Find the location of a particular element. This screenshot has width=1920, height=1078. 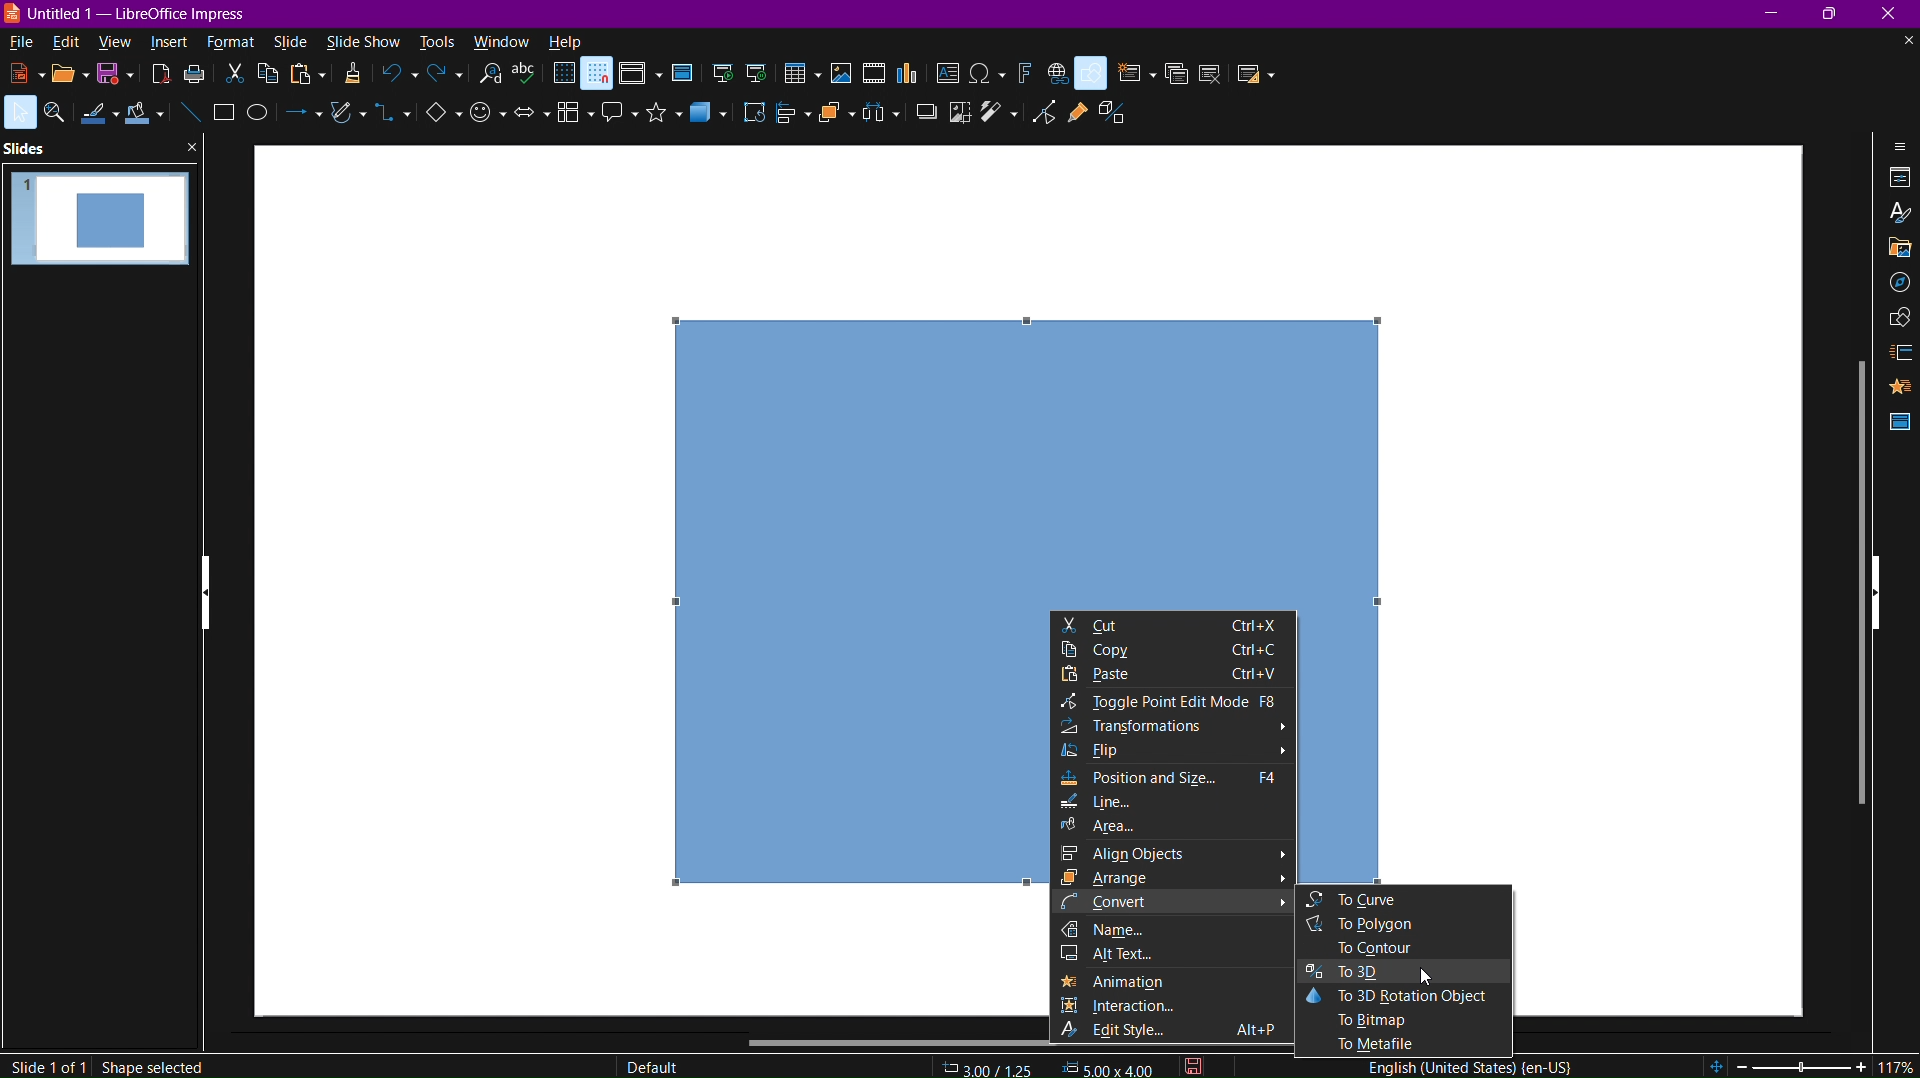

3D objects is located at coordinates (715, 122).